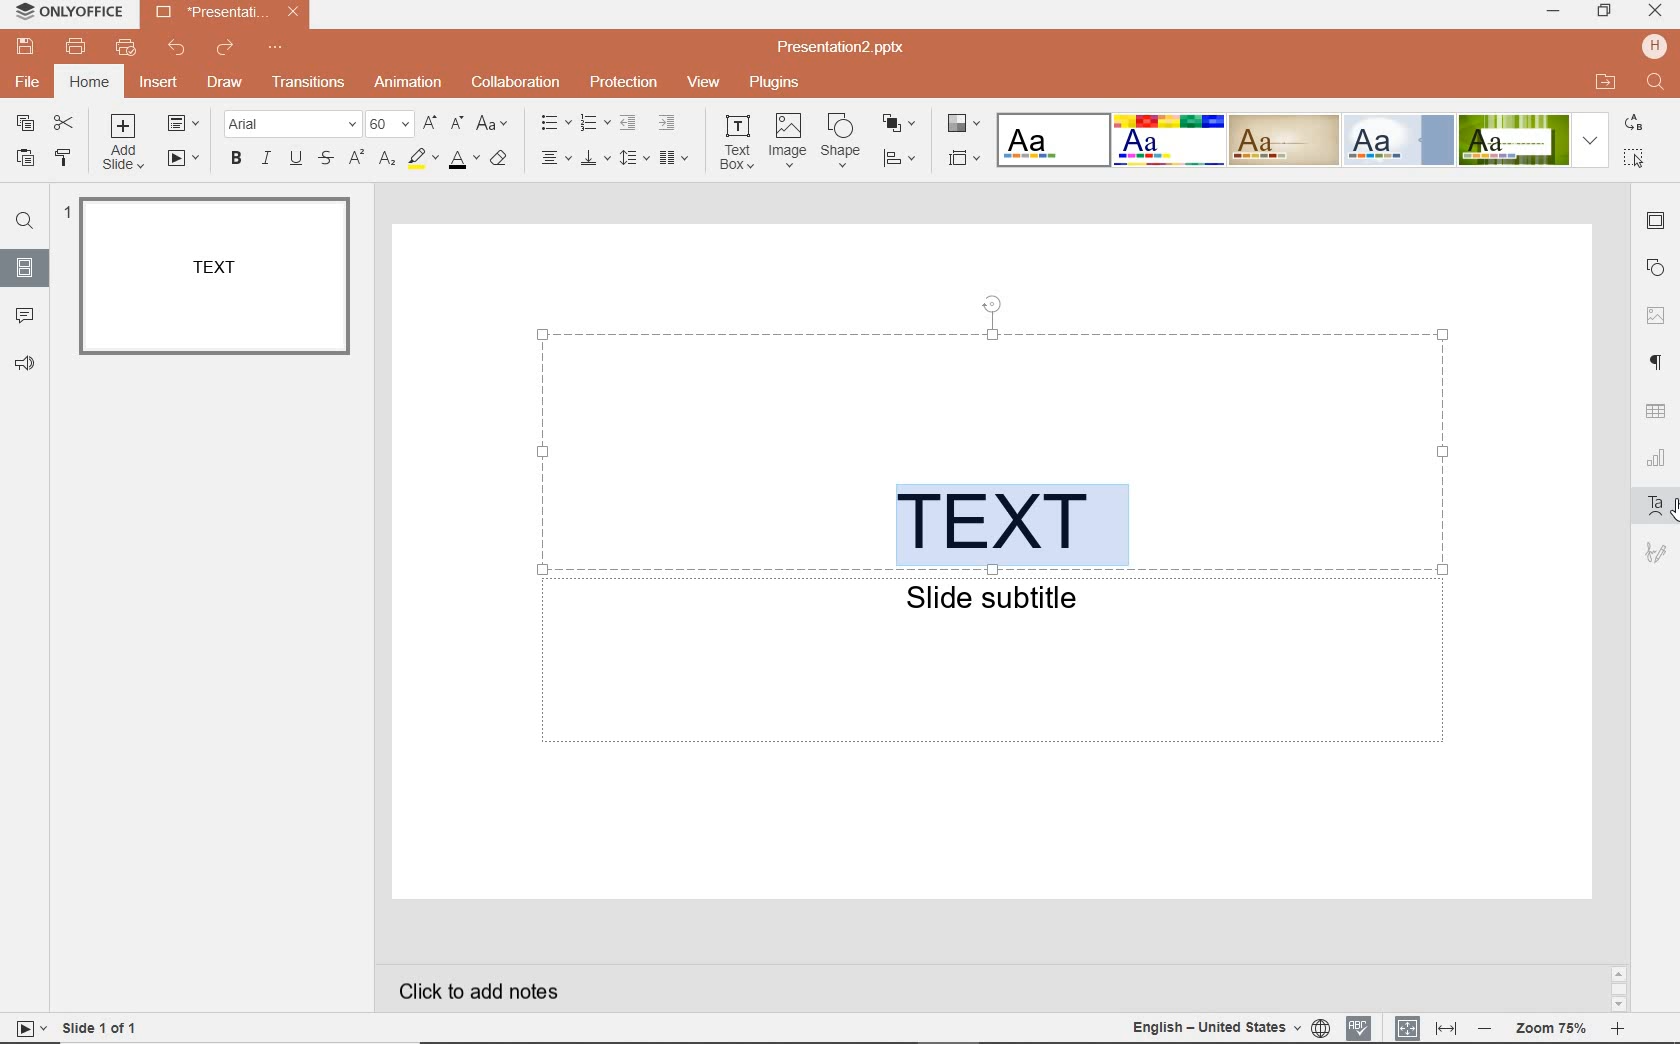 Image resolution: width=1680 pixels, height=1044 pixels. I want to click on SYSTEM NAME, so click(66, 11).